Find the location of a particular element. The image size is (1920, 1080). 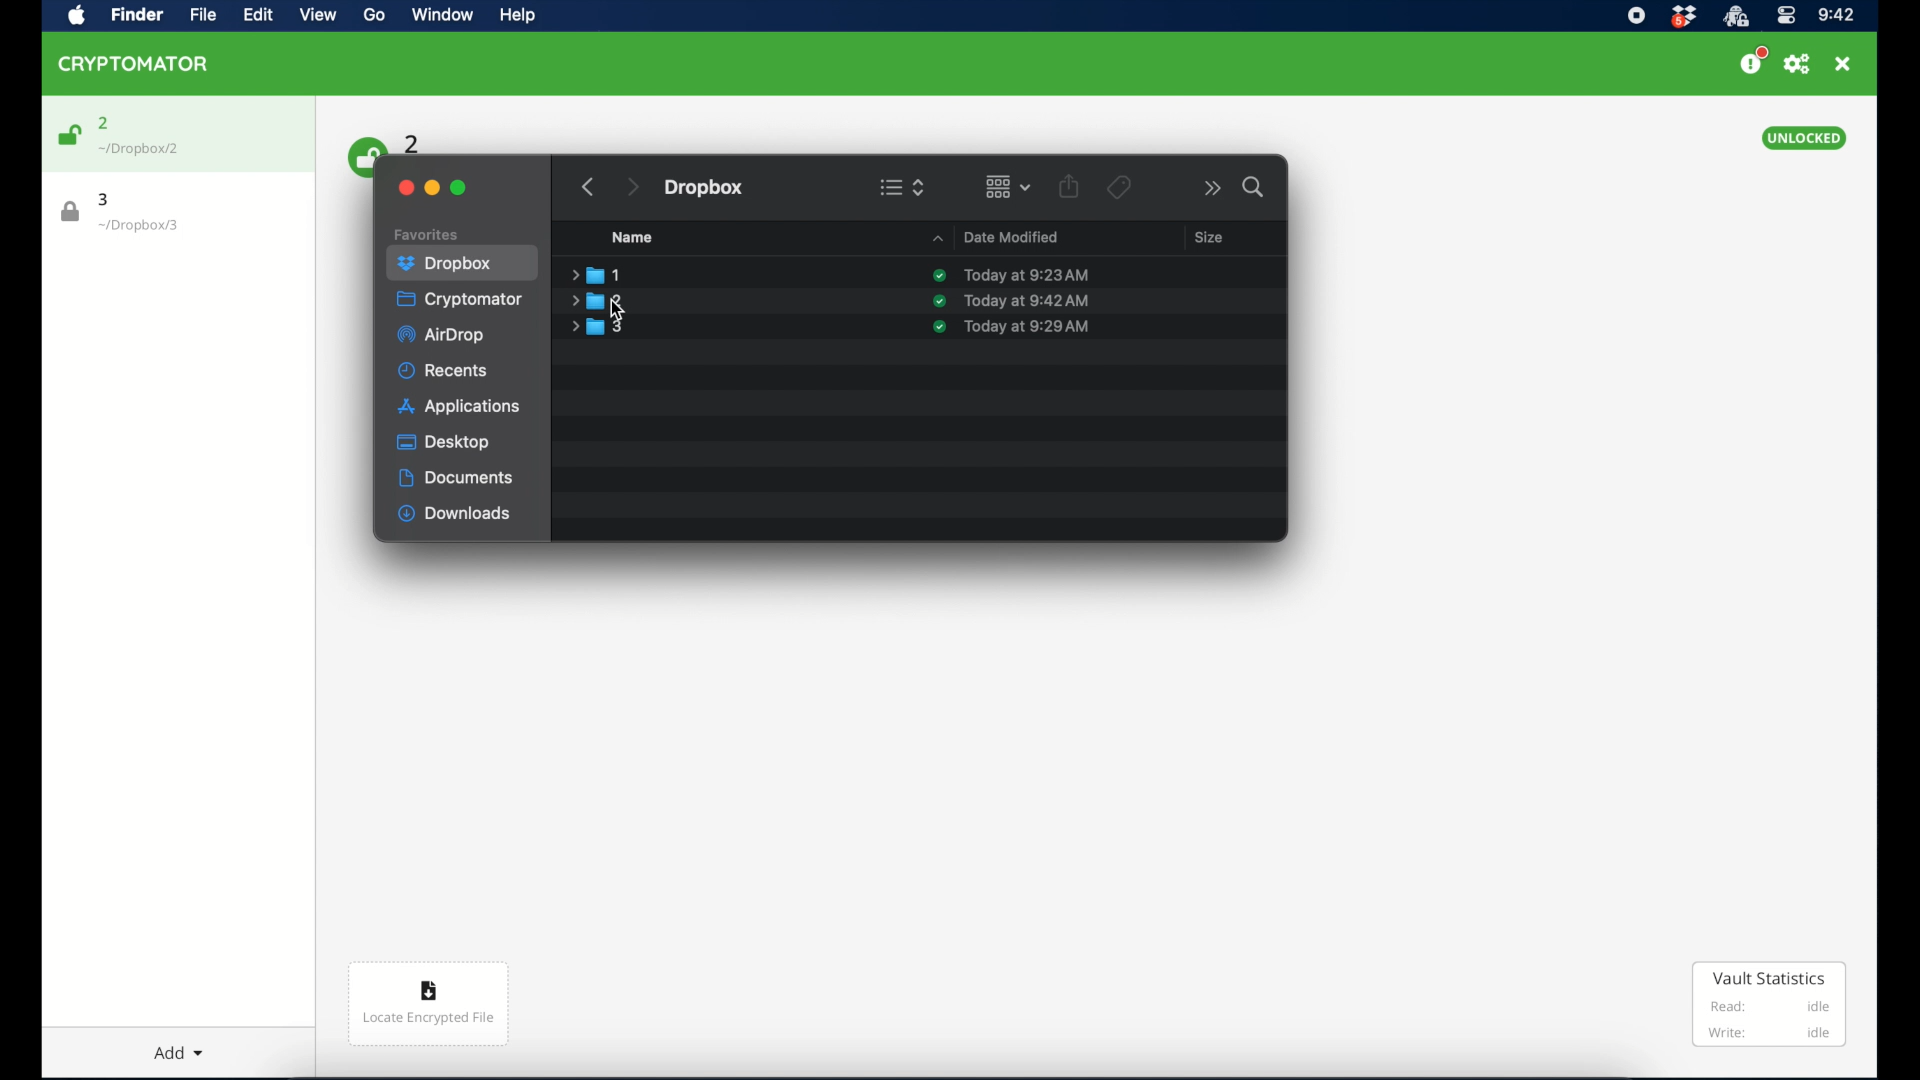

airdrop is located at coordinates (440, 335).